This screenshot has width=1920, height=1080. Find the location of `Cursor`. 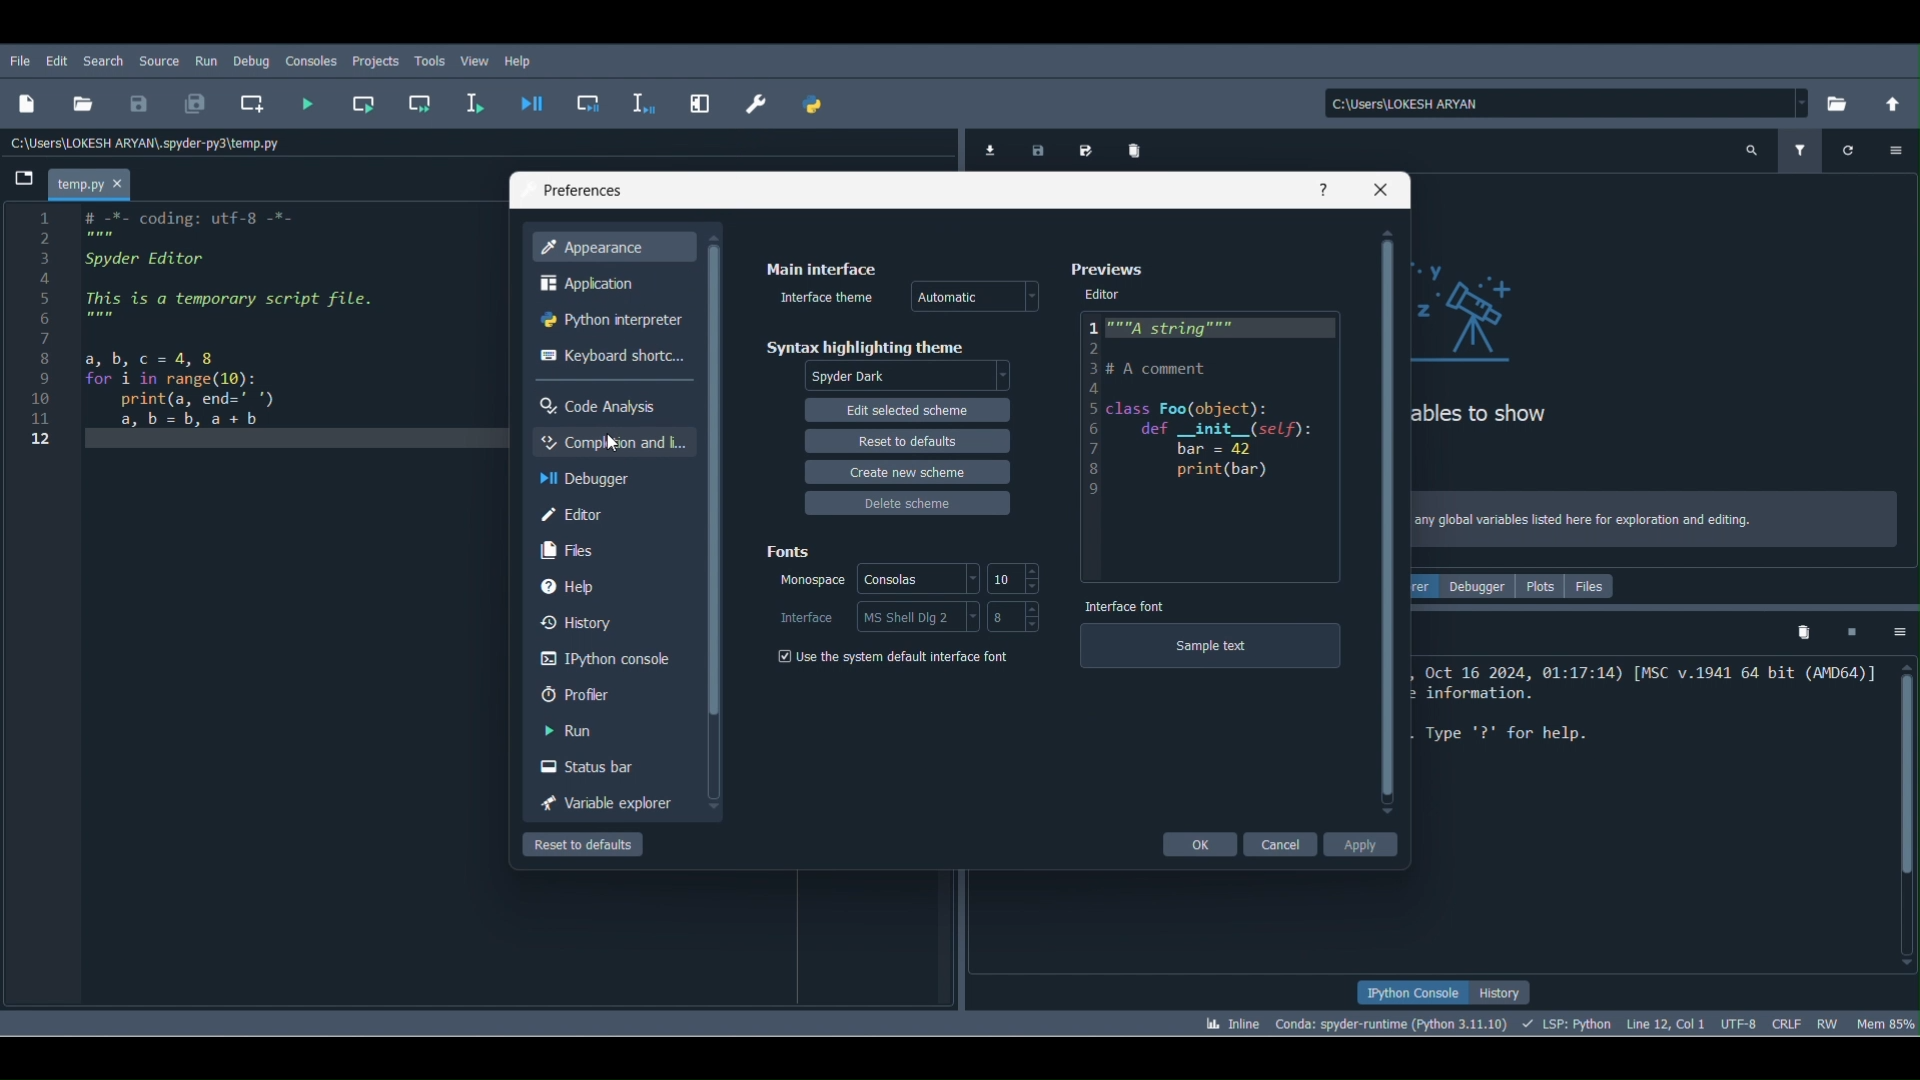

Cursor is located at coordinates (612, 440).